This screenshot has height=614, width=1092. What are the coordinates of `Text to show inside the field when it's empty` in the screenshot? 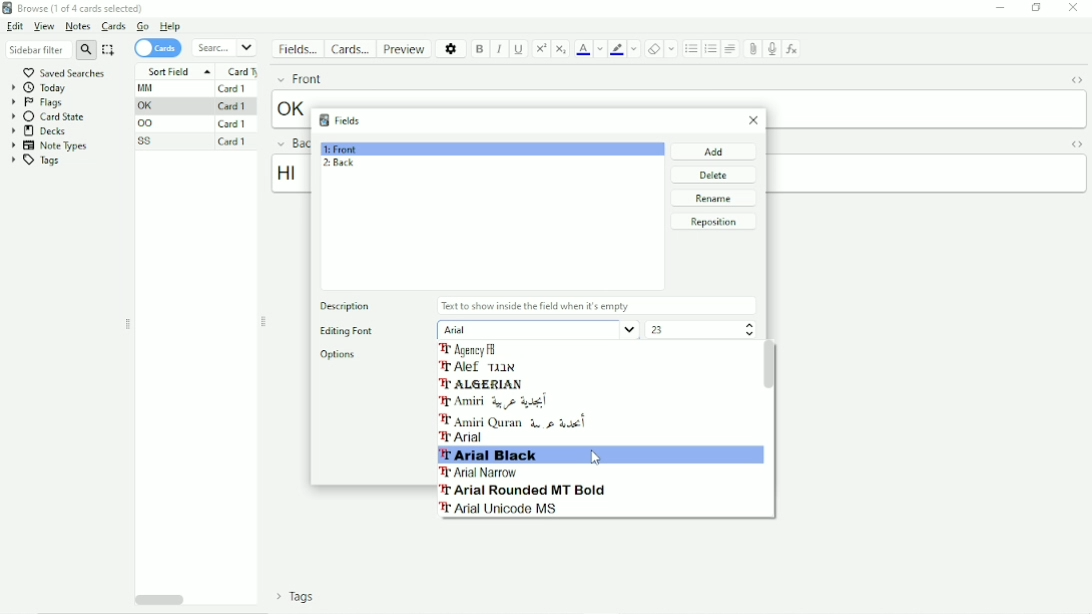 It's located at (535, 305).